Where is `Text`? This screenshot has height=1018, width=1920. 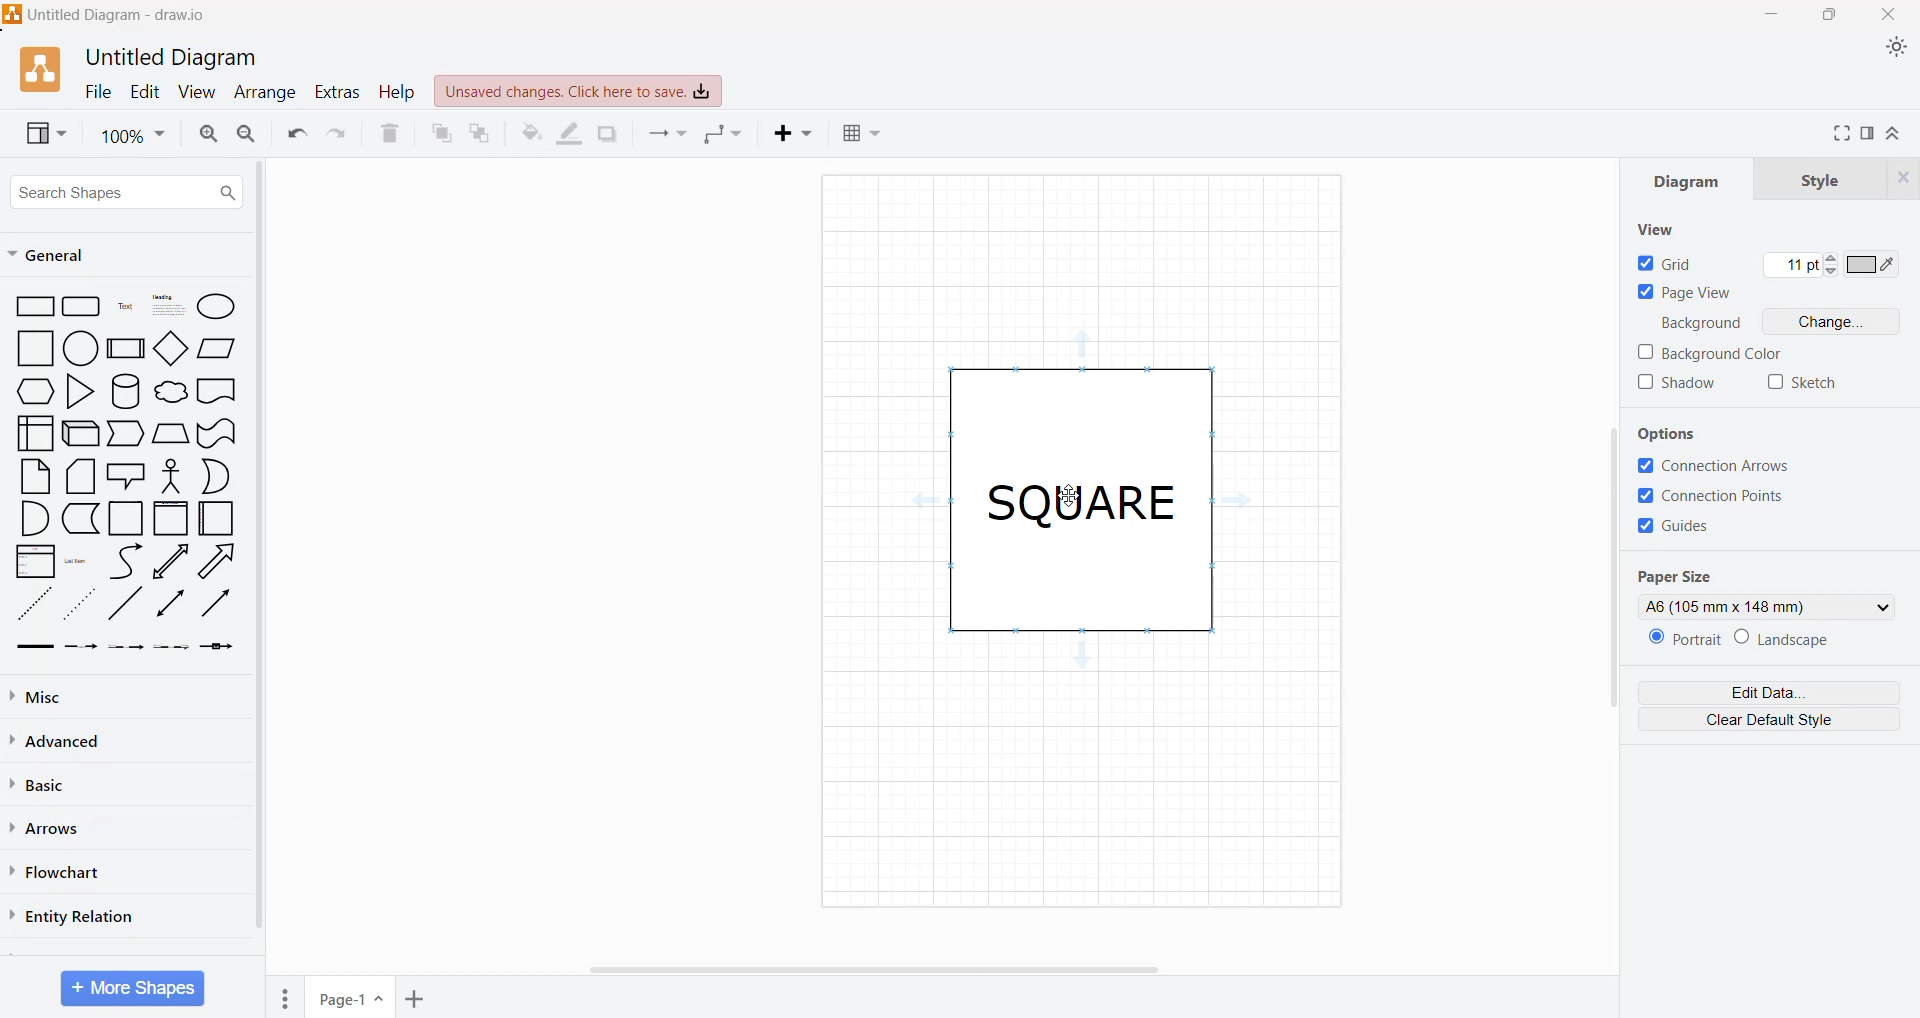
Text is located at coordinates (126, 306).